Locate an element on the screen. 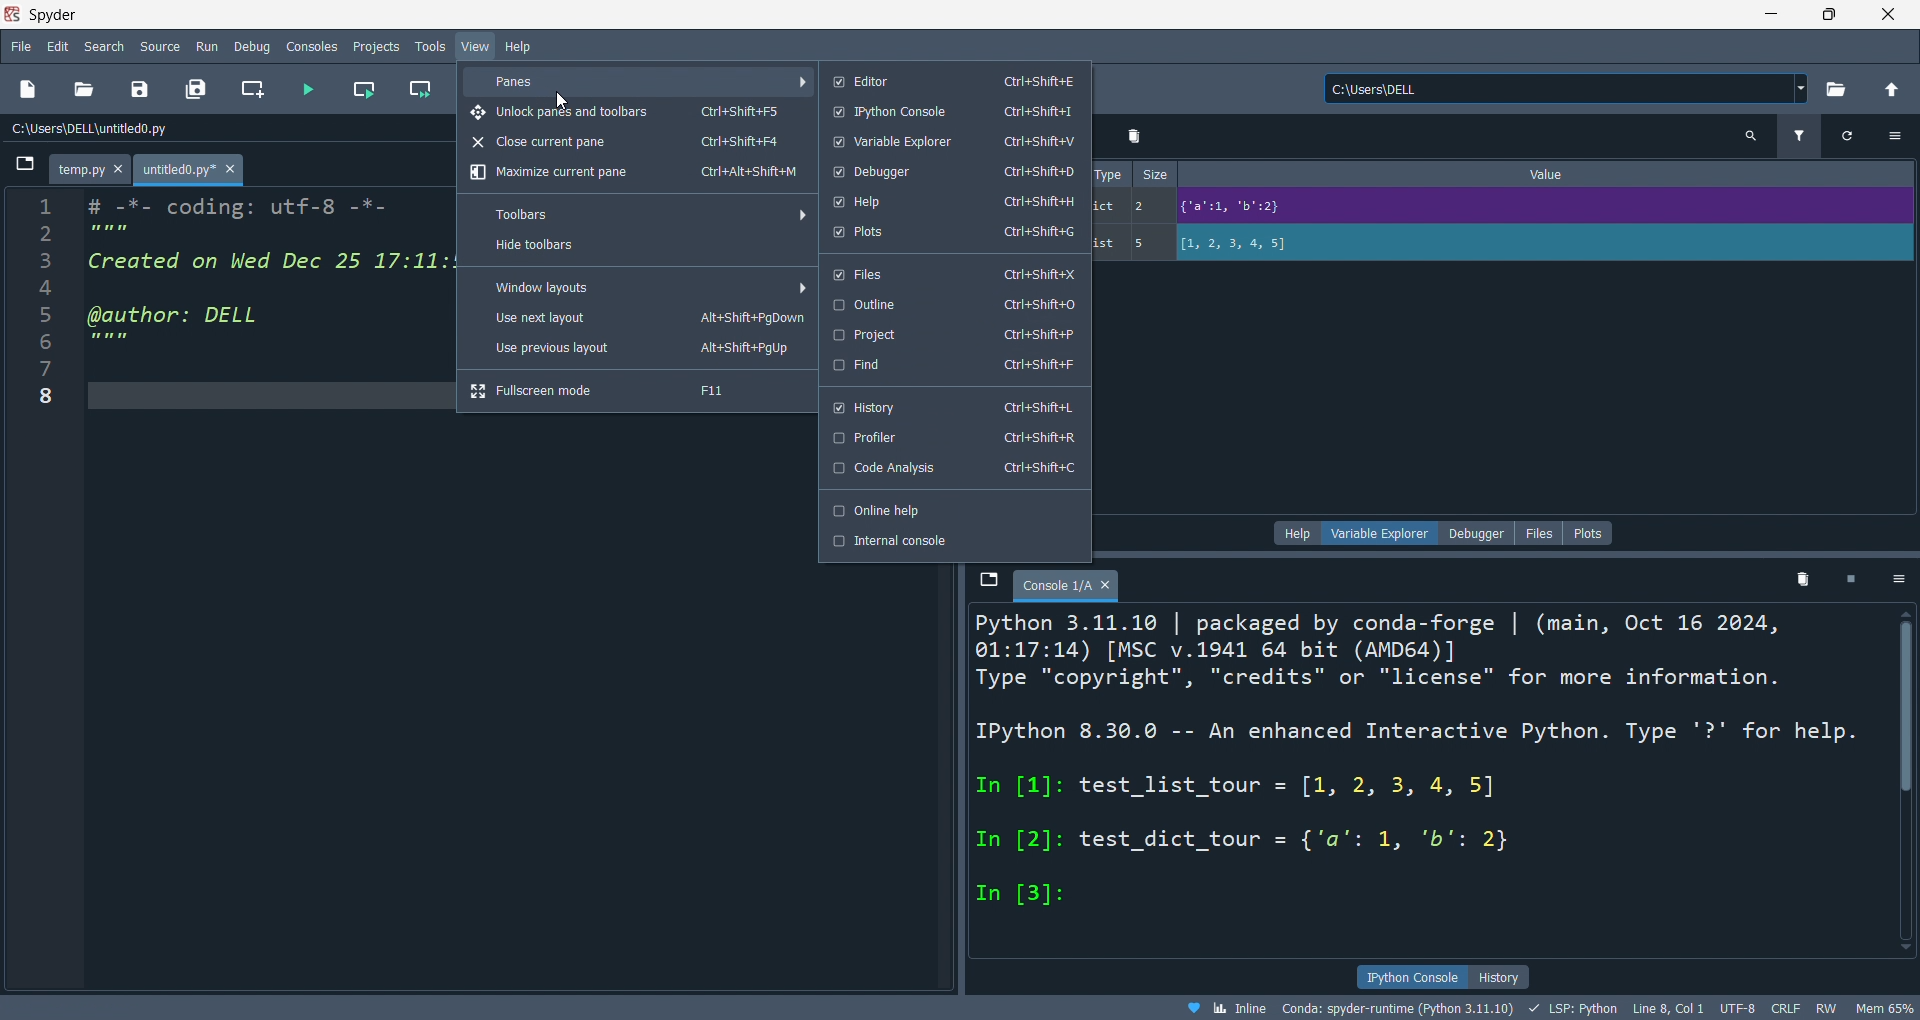  Code editor section is located at coordinates (263, 588).